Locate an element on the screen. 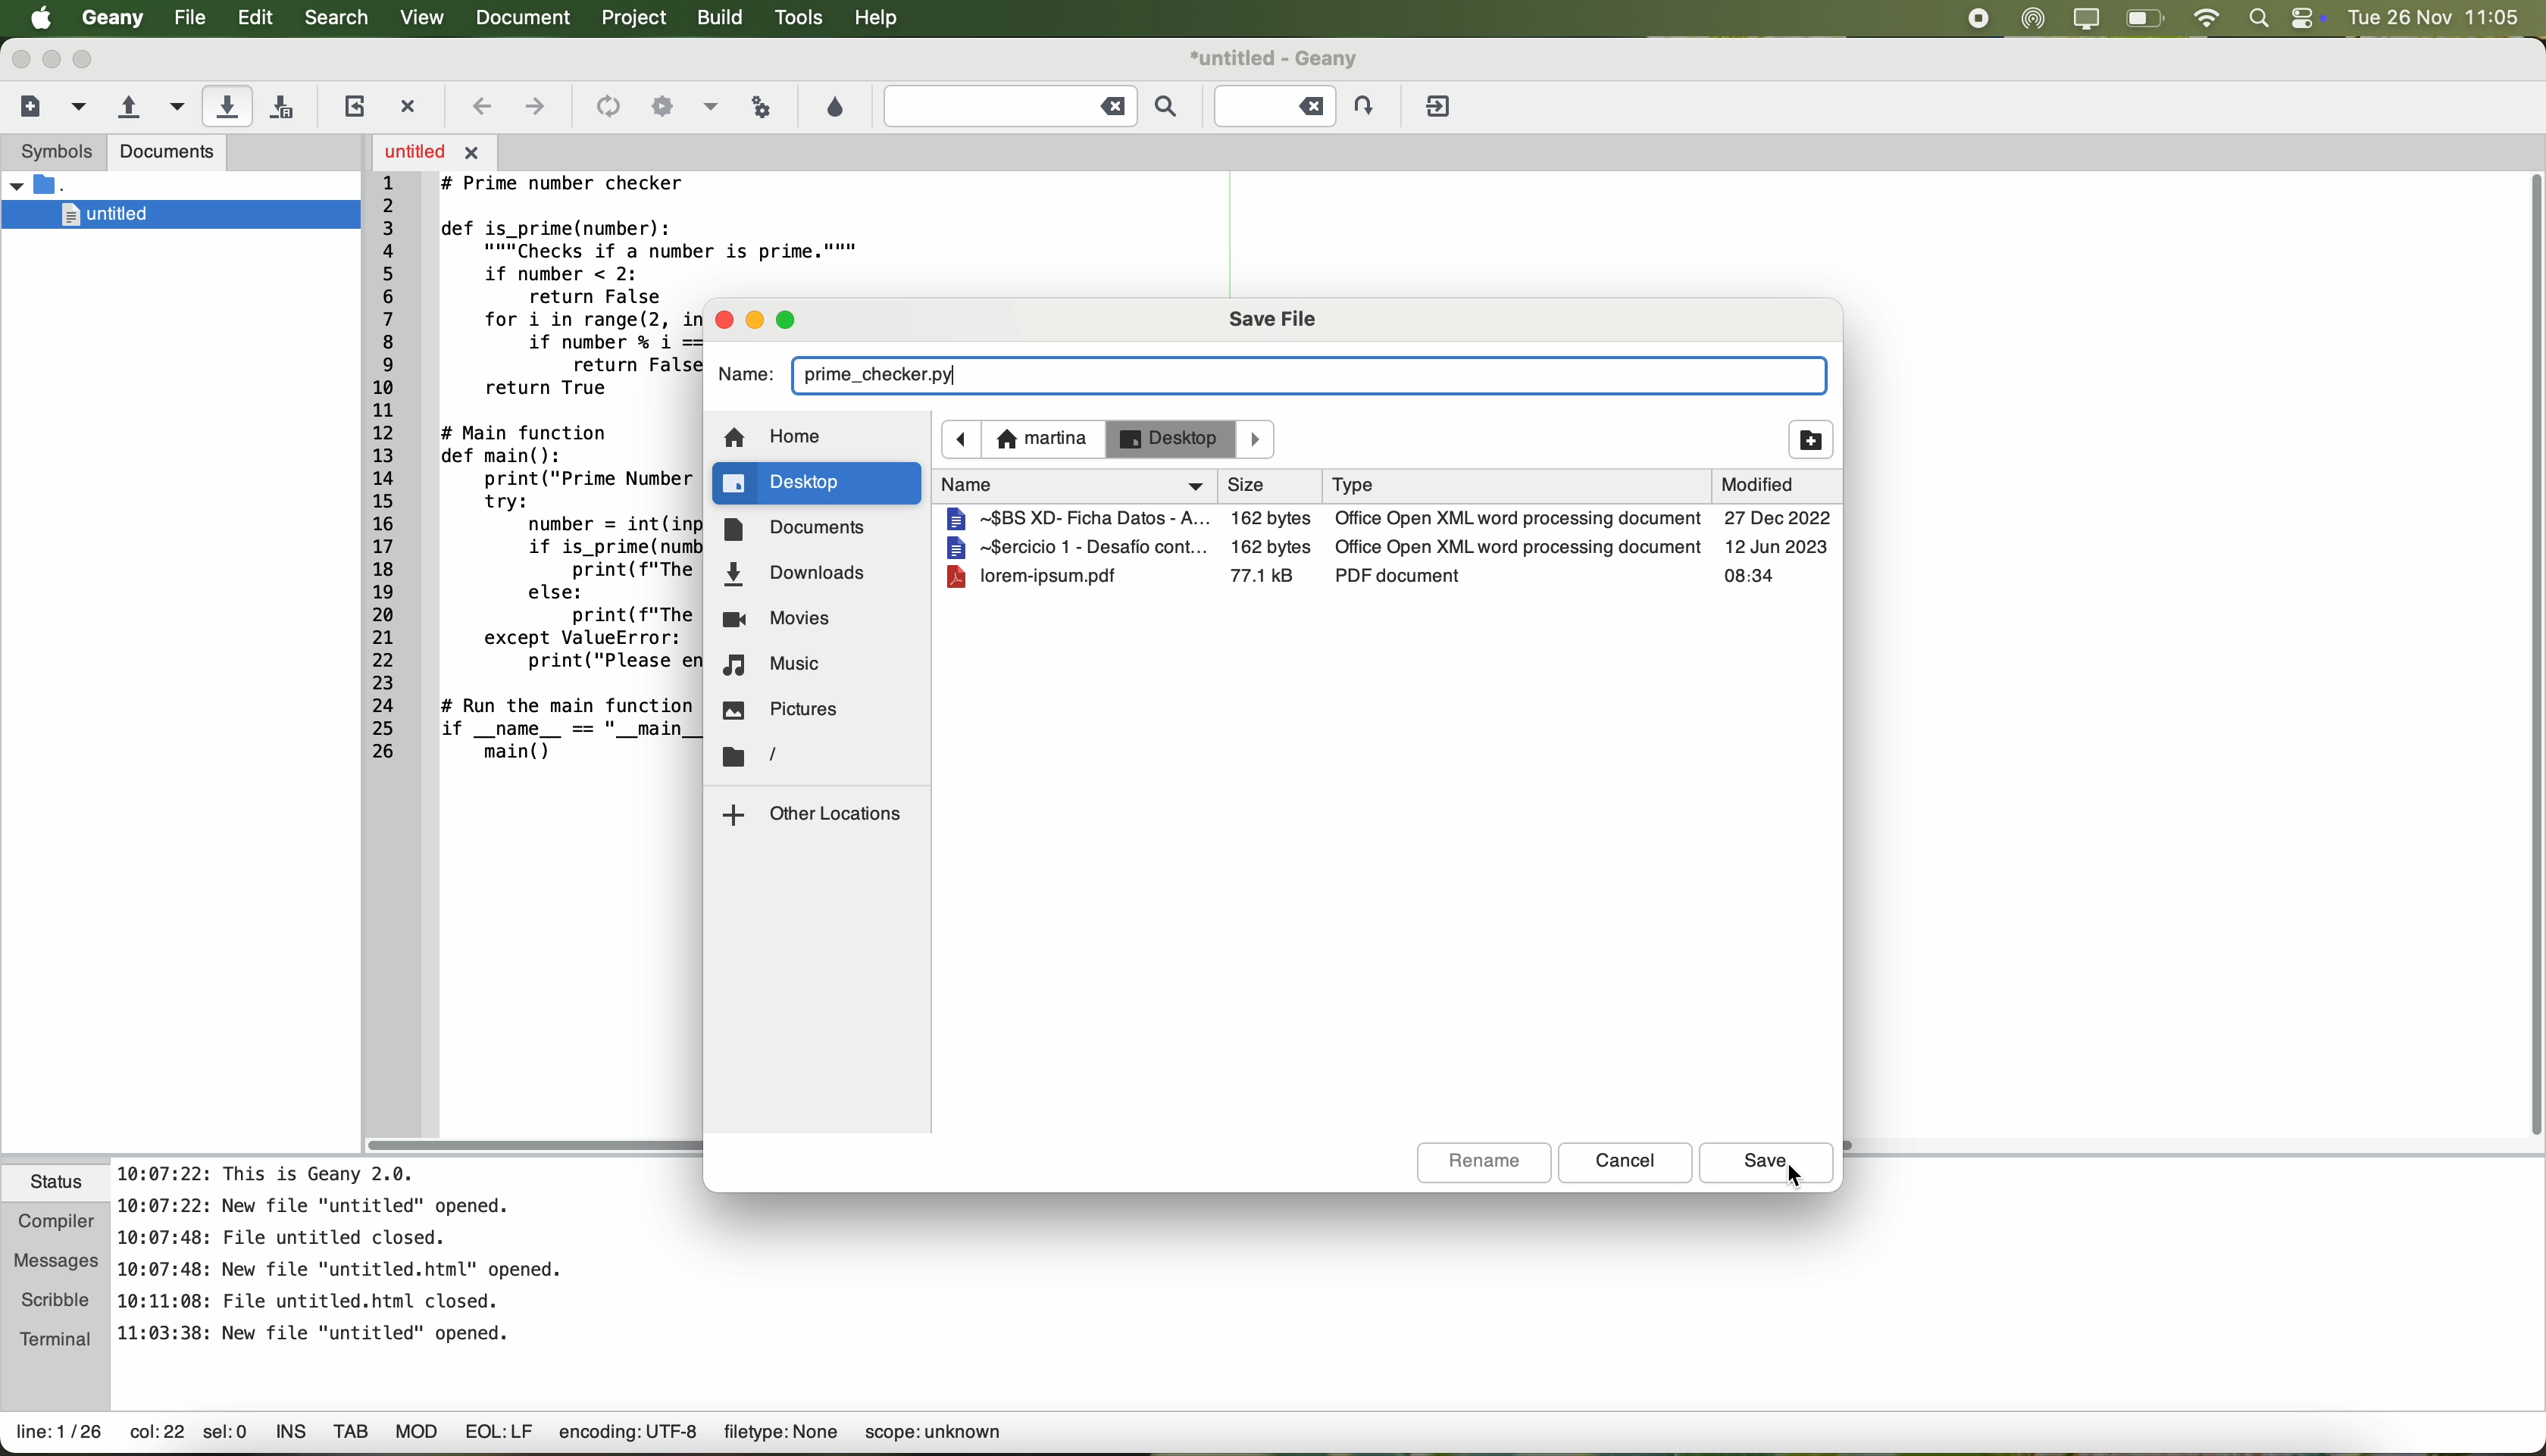  close pop-up is located at coordinates (722, 319).